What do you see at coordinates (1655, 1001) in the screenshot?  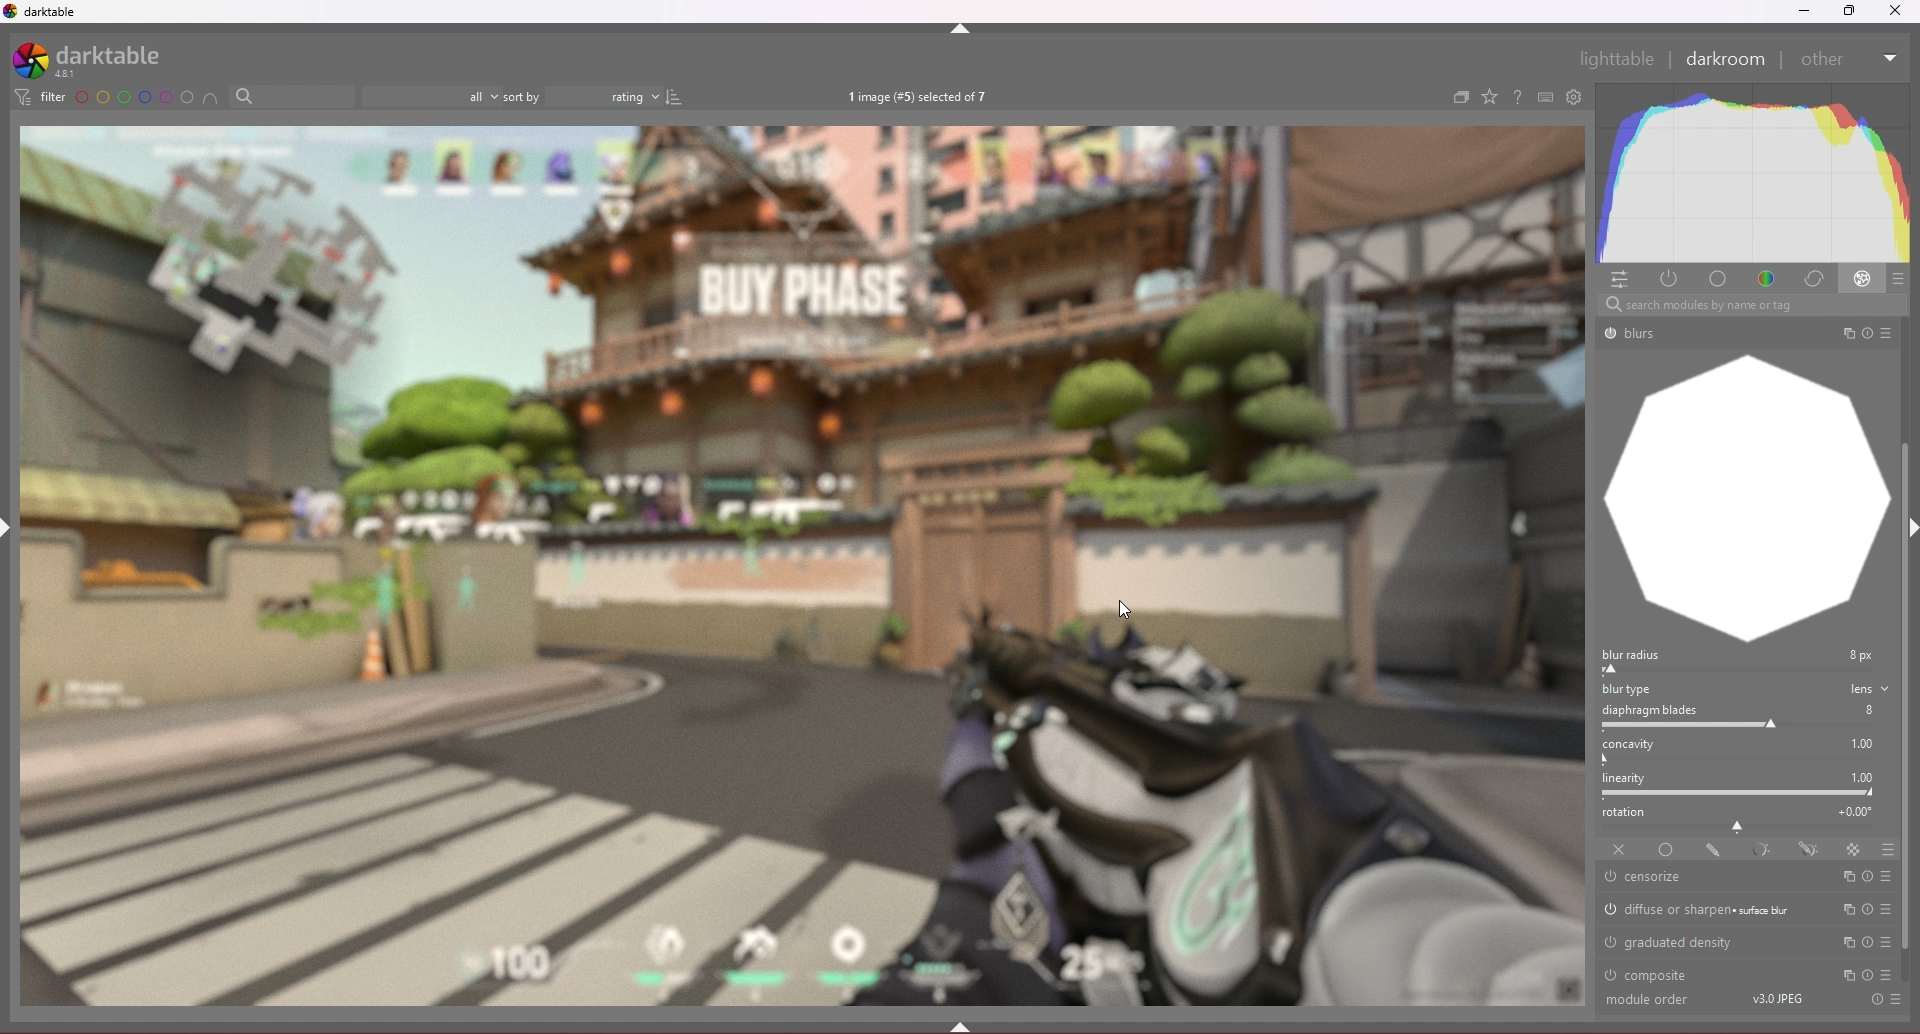 I see `` at bounding box center [1655, 1001].